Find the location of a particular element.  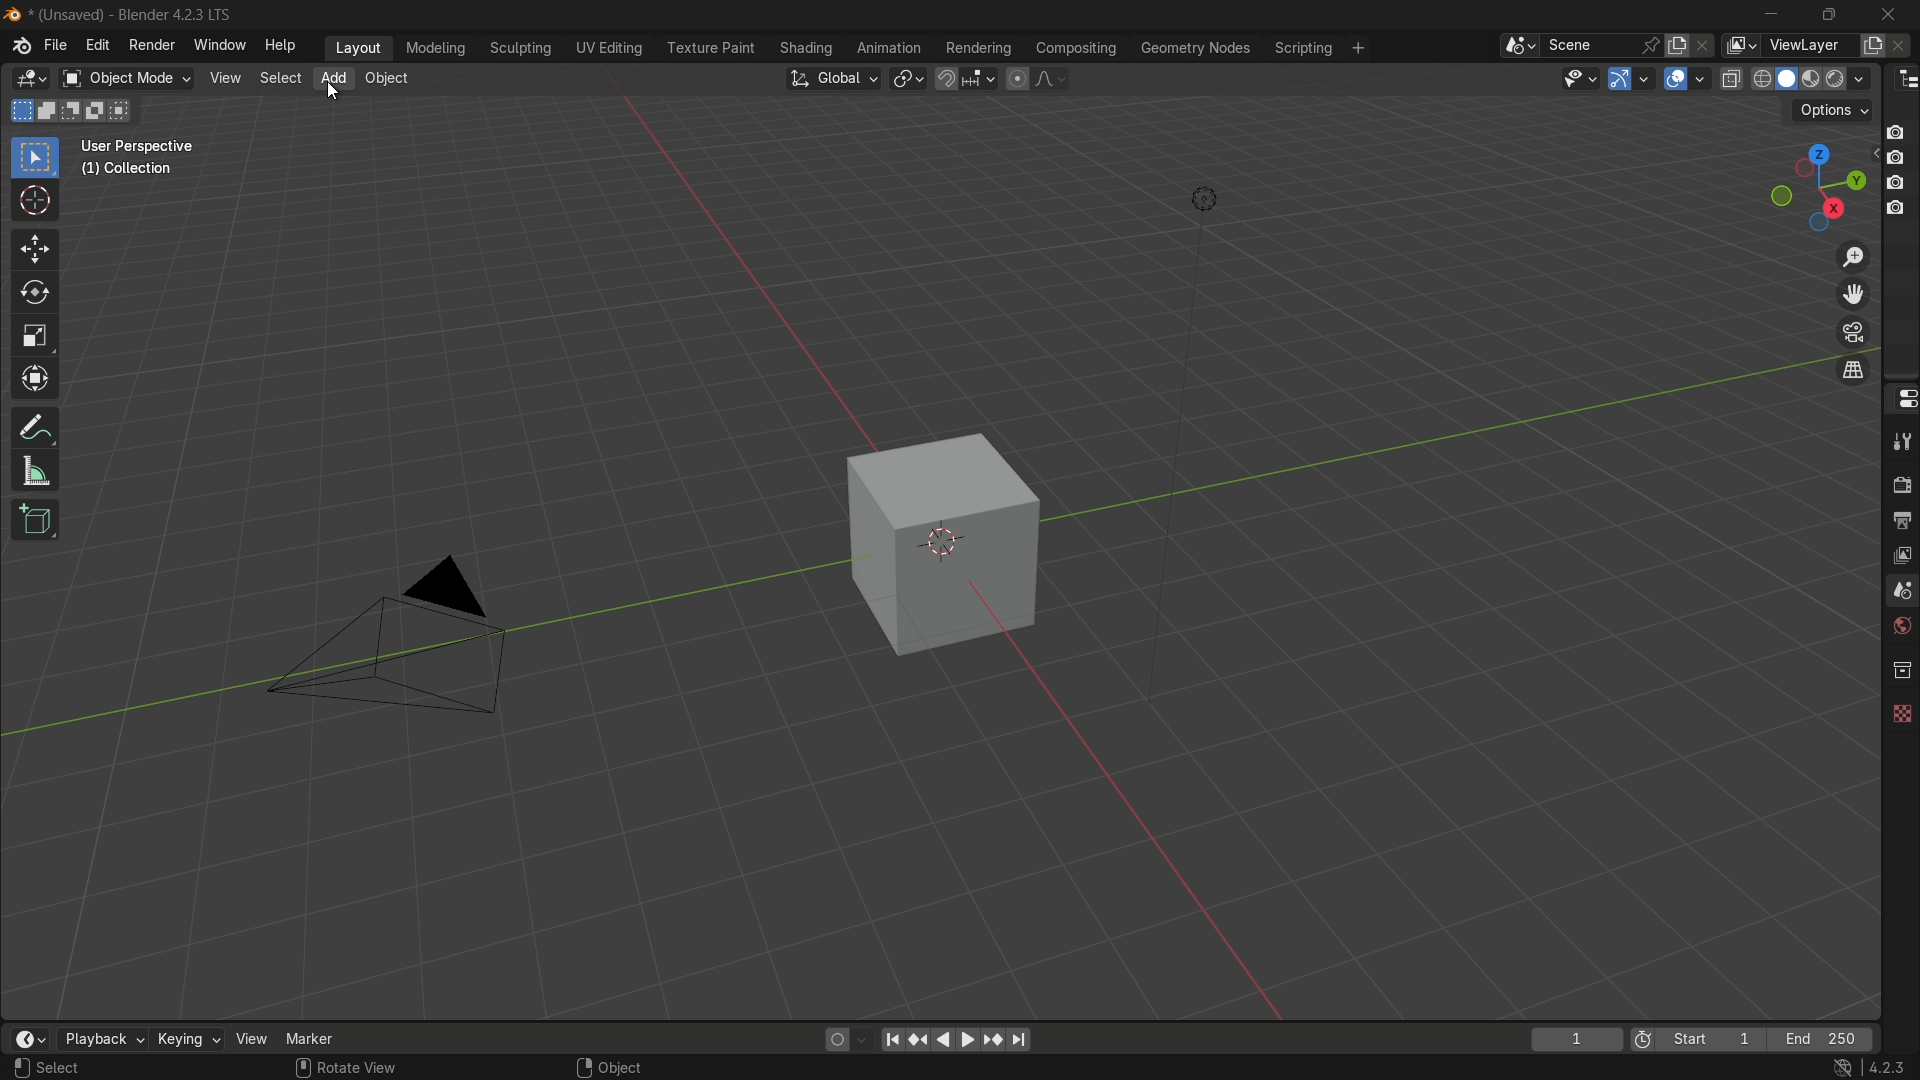

switch the current view is located at coordinates (1853, 373).